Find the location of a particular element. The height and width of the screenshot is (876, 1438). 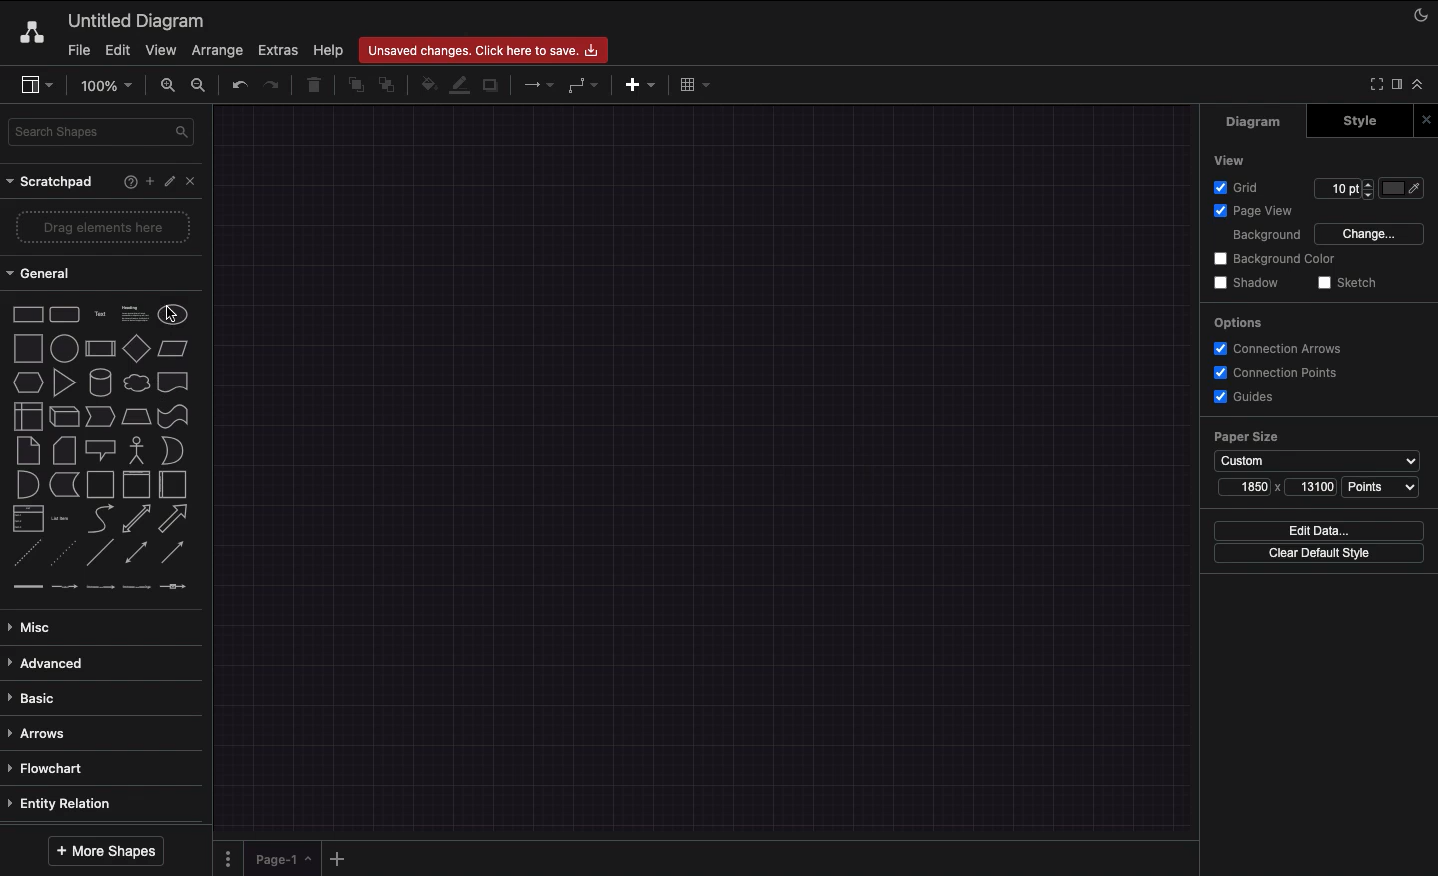

Square is located at coordinates (26, 348).